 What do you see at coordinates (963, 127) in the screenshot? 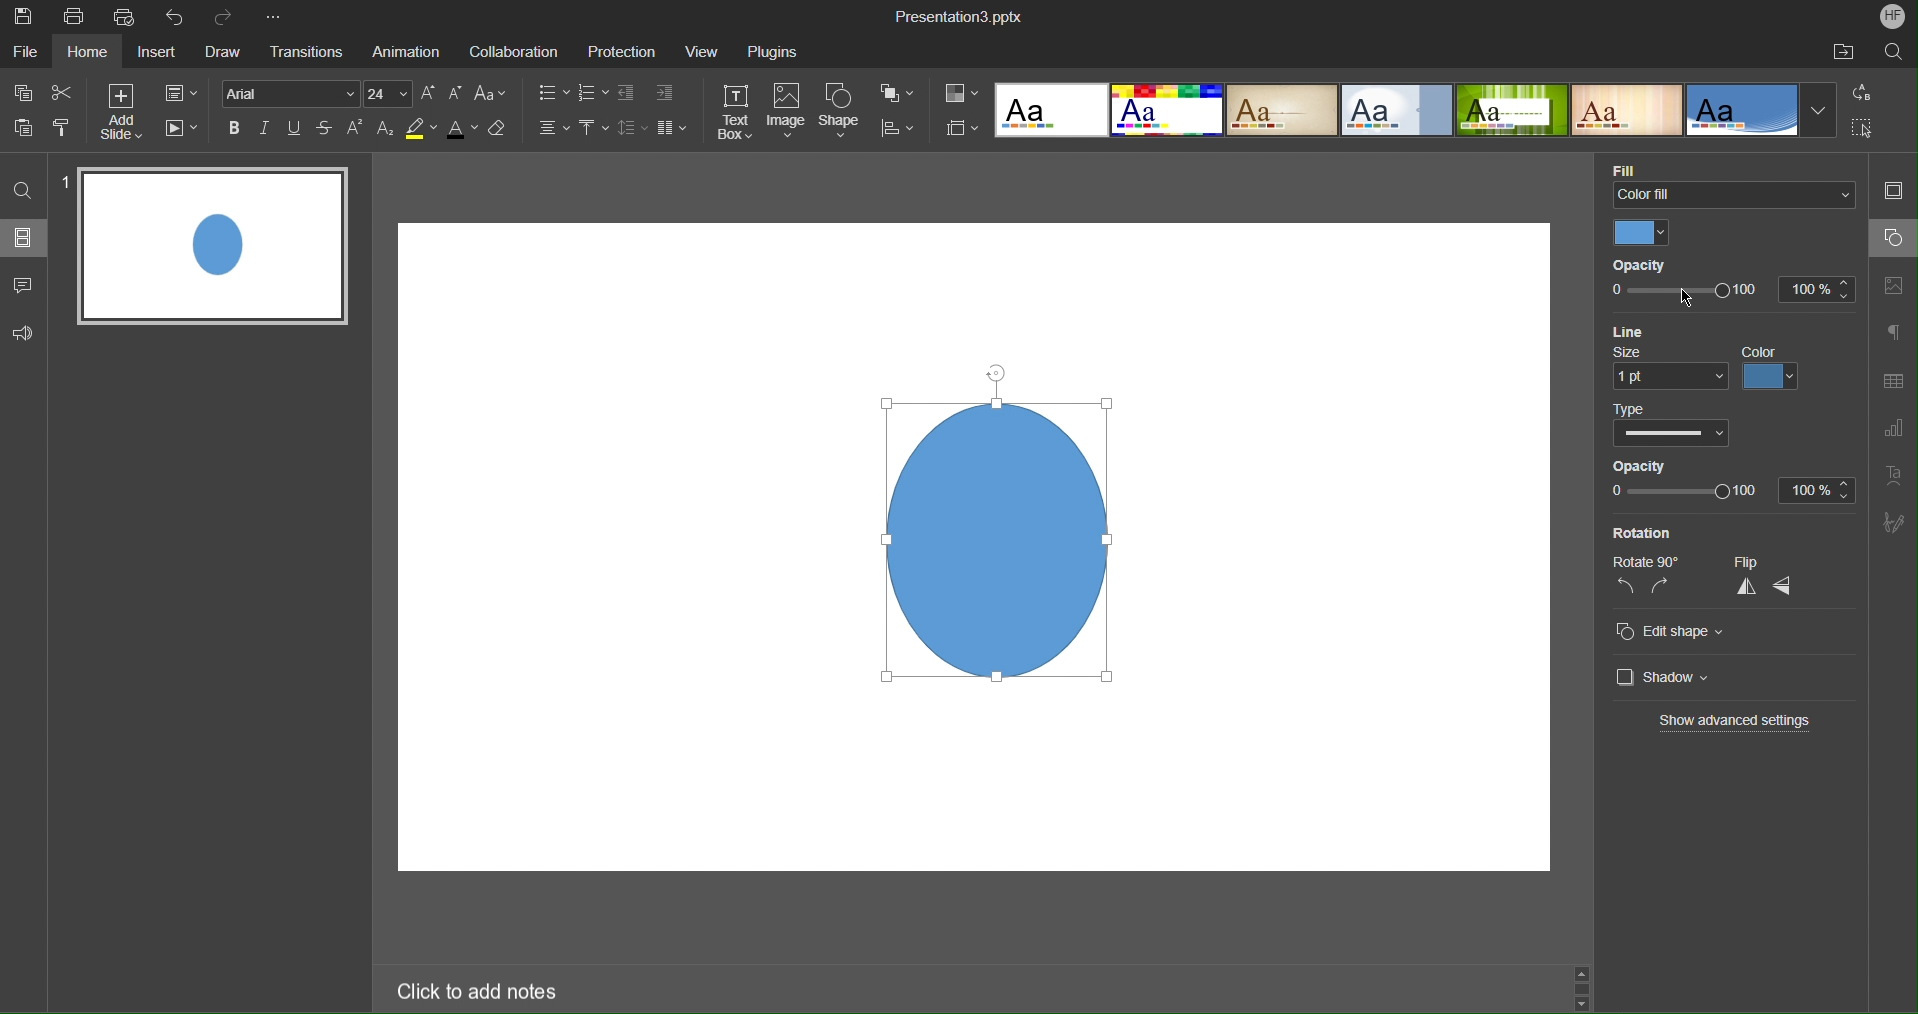
I see `Slide Size` at bounding box center [963, 127].